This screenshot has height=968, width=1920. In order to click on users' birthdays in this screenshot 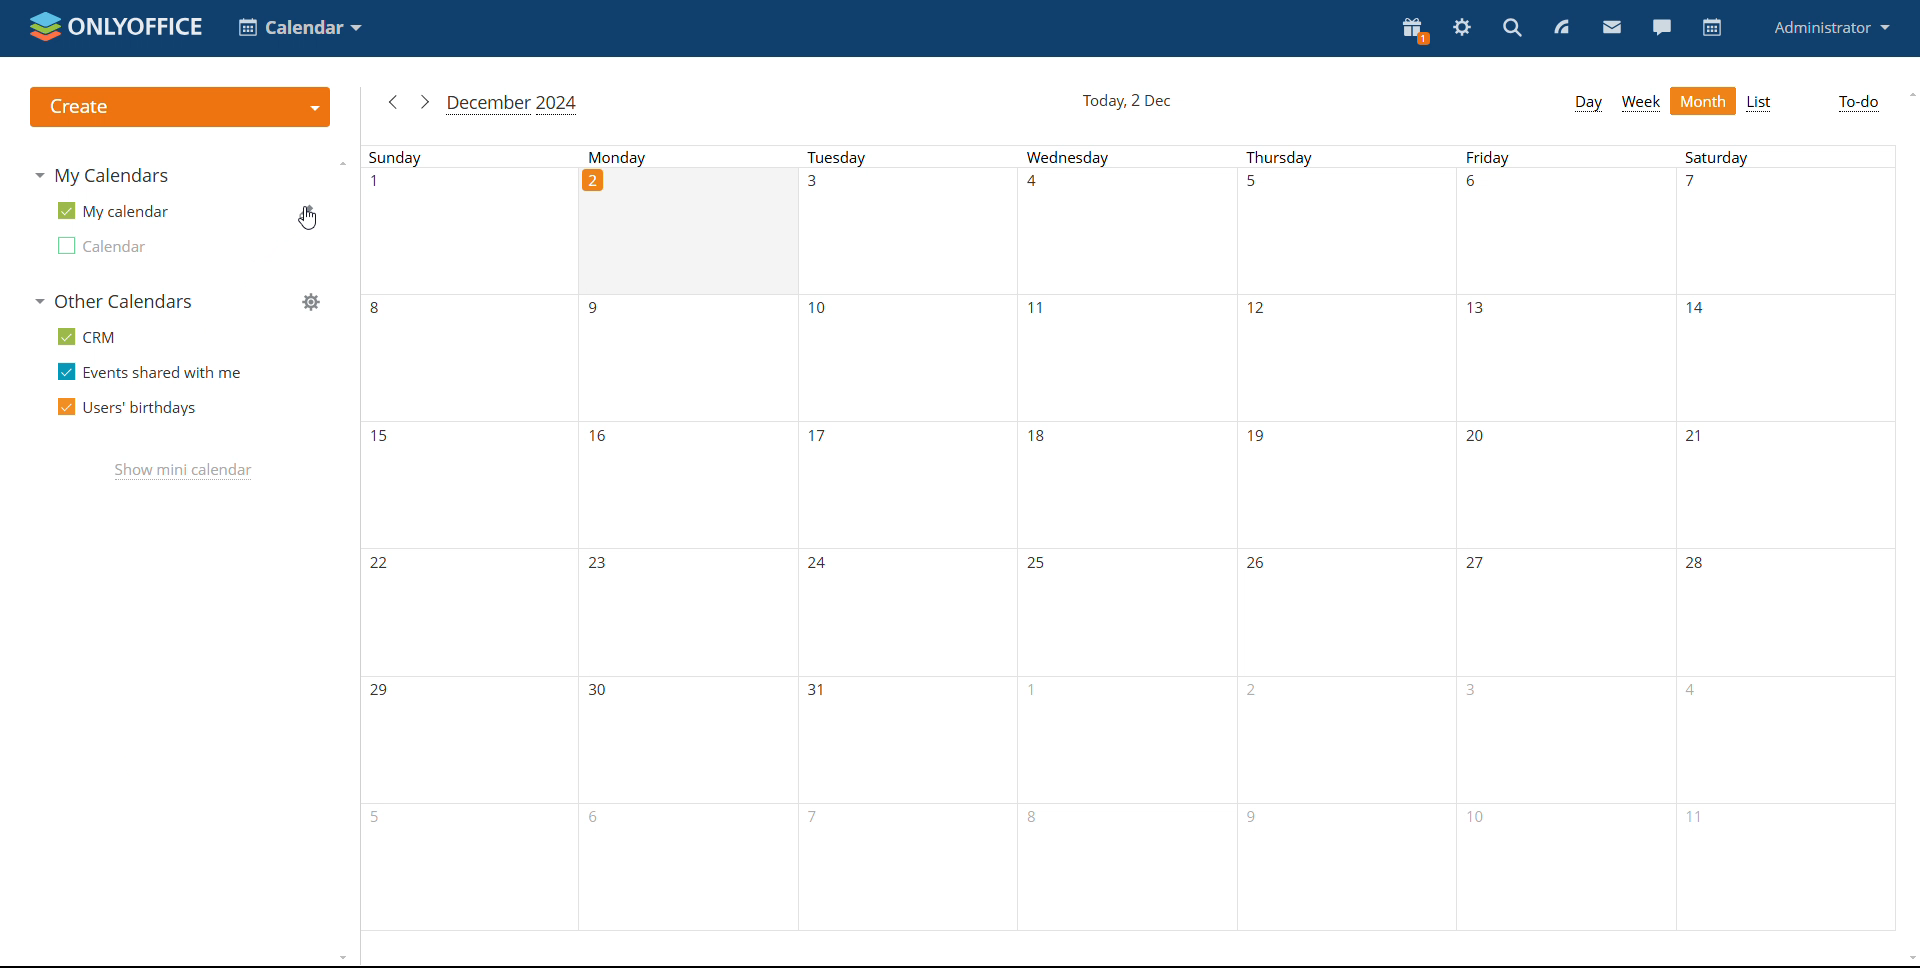, I will do `click(126, 409)`.